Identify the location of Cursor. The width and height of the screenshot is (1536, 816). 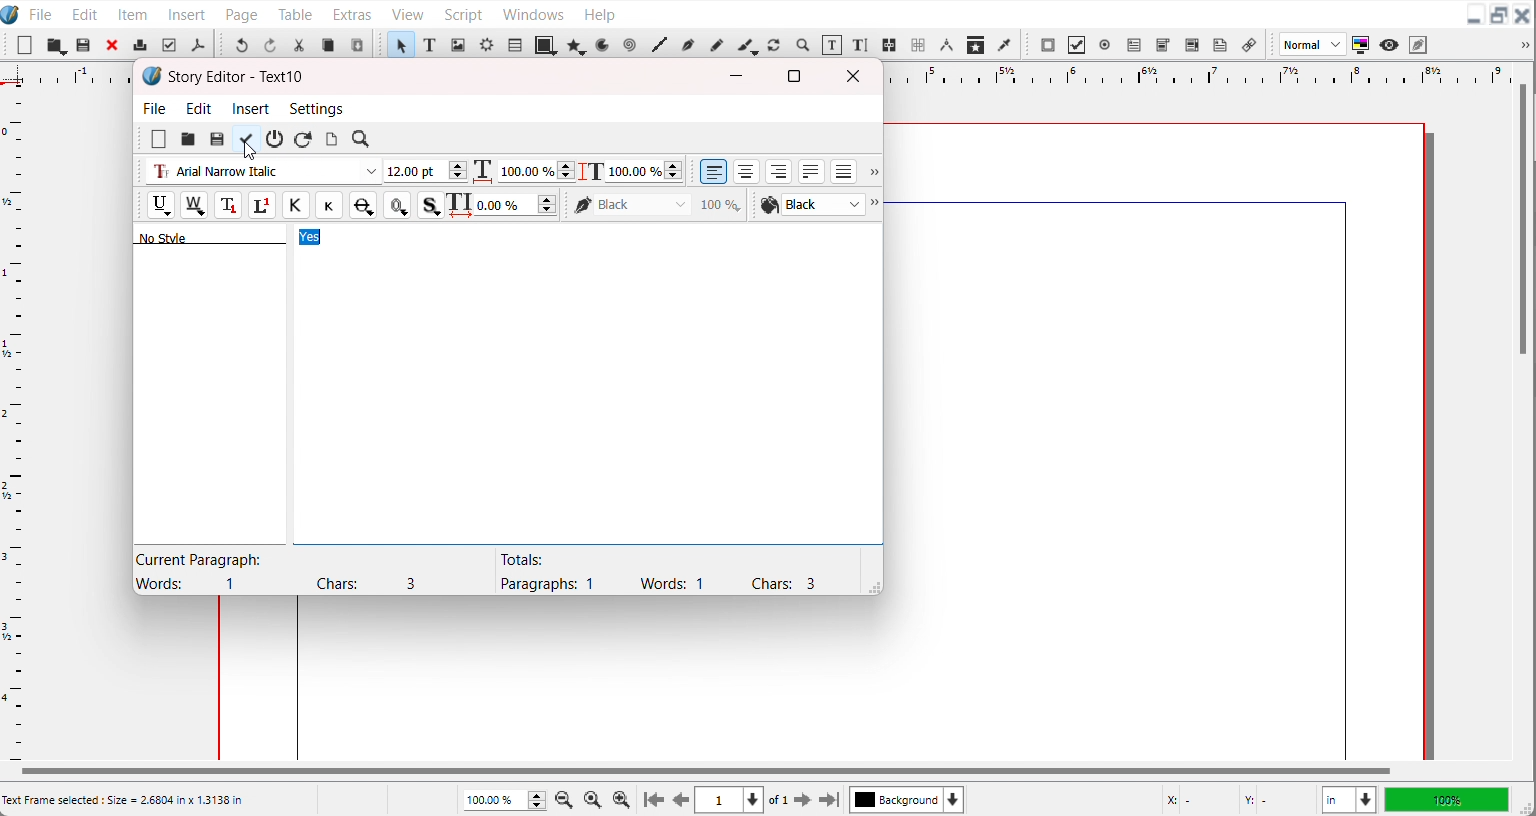
(249, 151).